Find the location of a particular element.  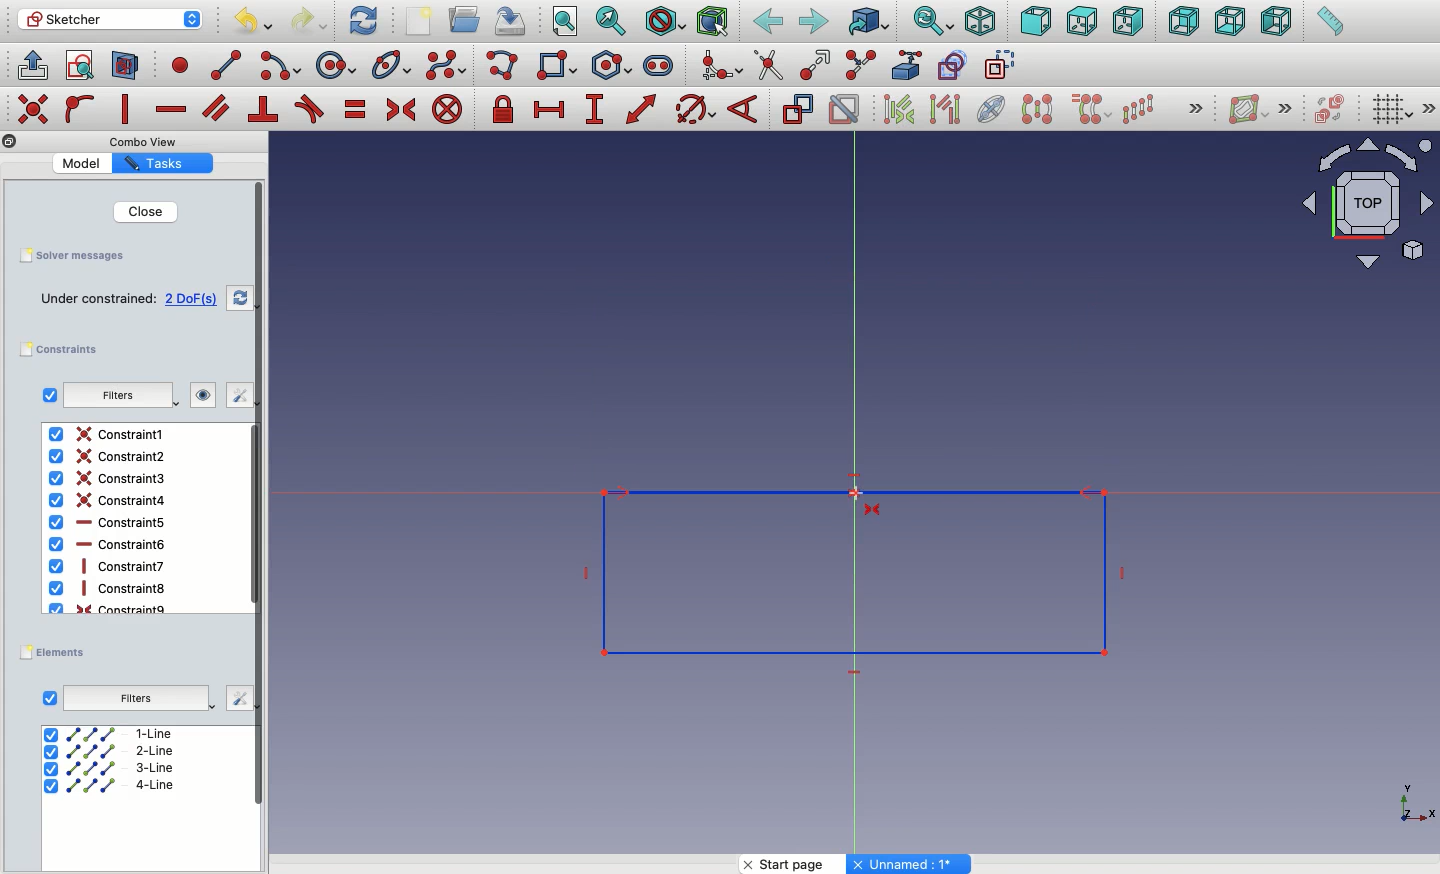

4 DoFs is located at coordinates (196, 299).